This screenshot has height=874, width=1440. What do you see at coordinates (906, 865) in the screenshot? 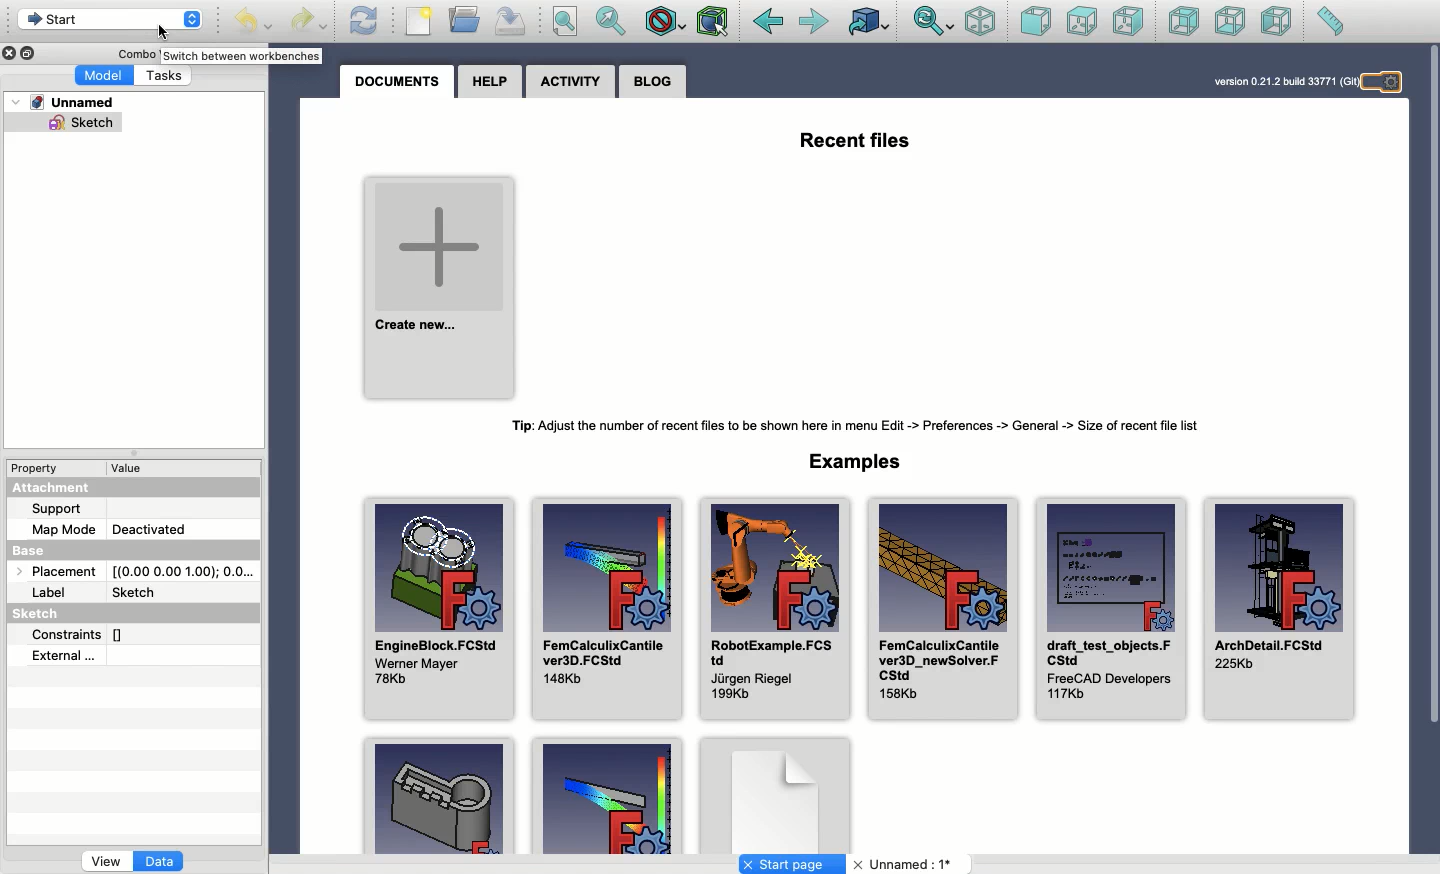
I see `Unnamed` at bounding box center [906, 865].